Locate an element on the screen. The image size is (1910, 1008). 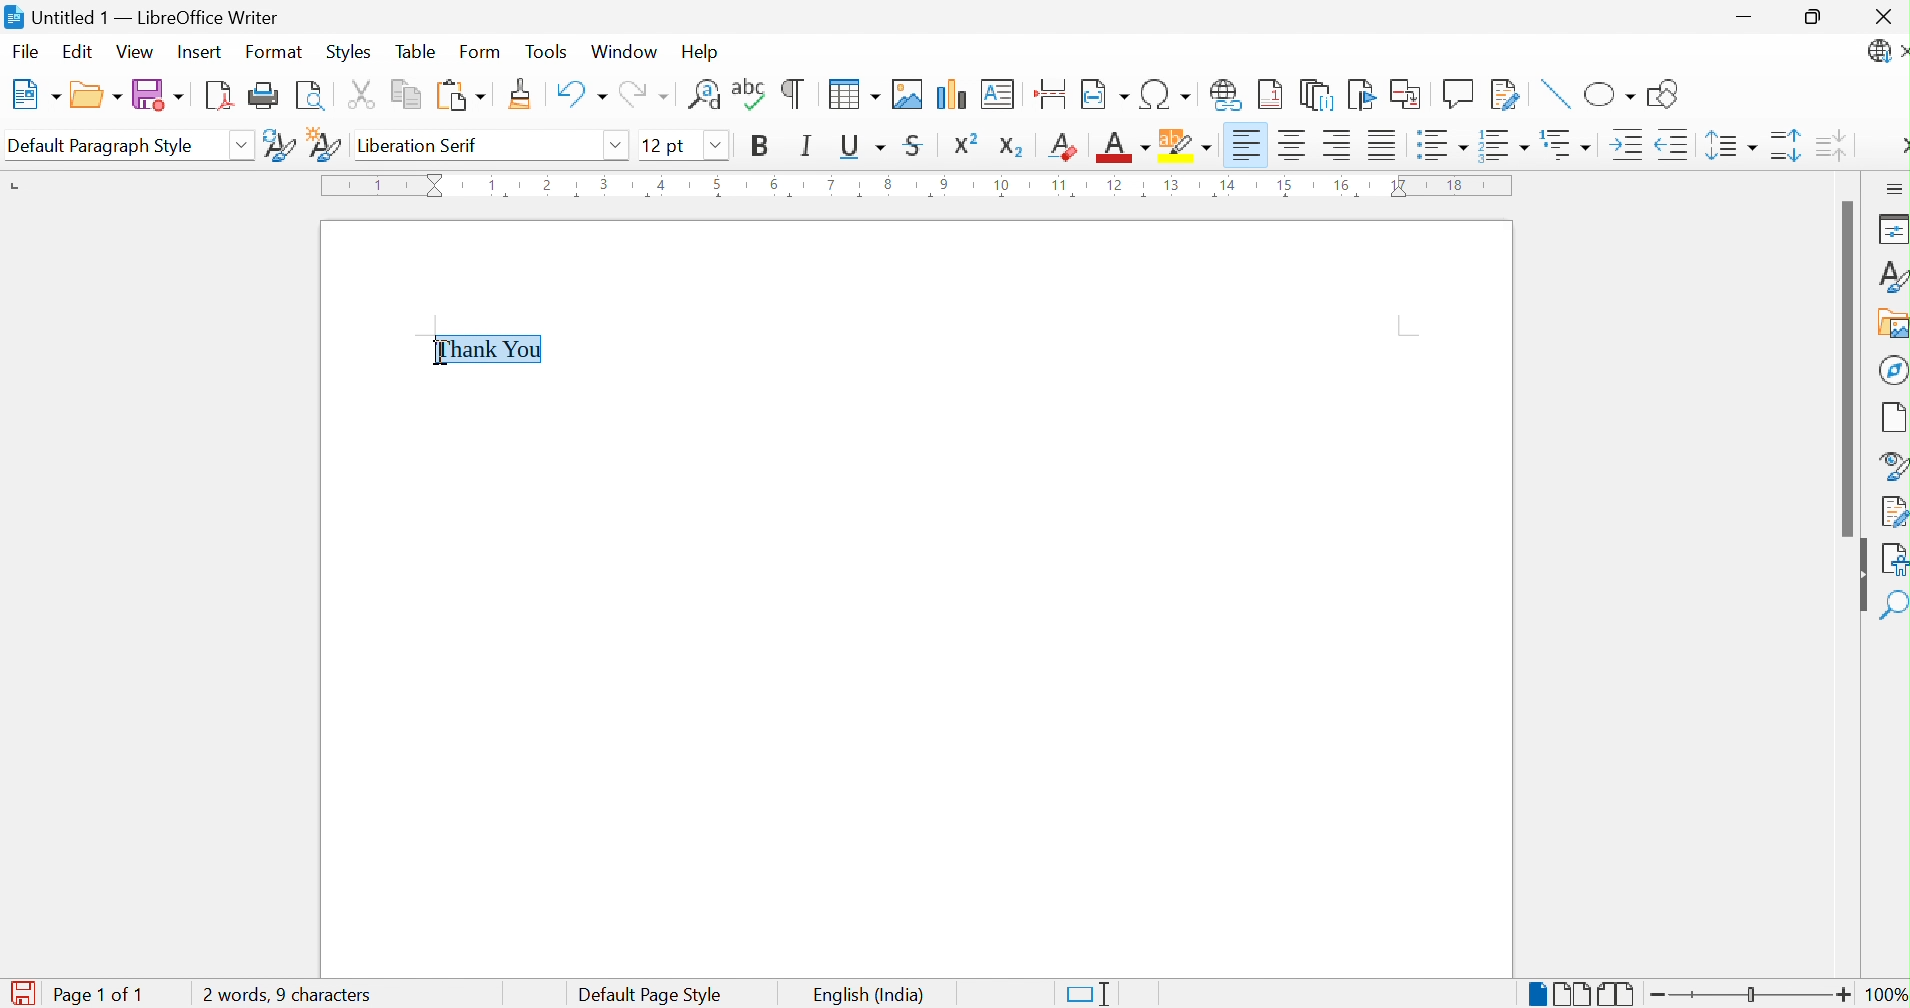
Zoom Out is located at coordinates (1659, 996).